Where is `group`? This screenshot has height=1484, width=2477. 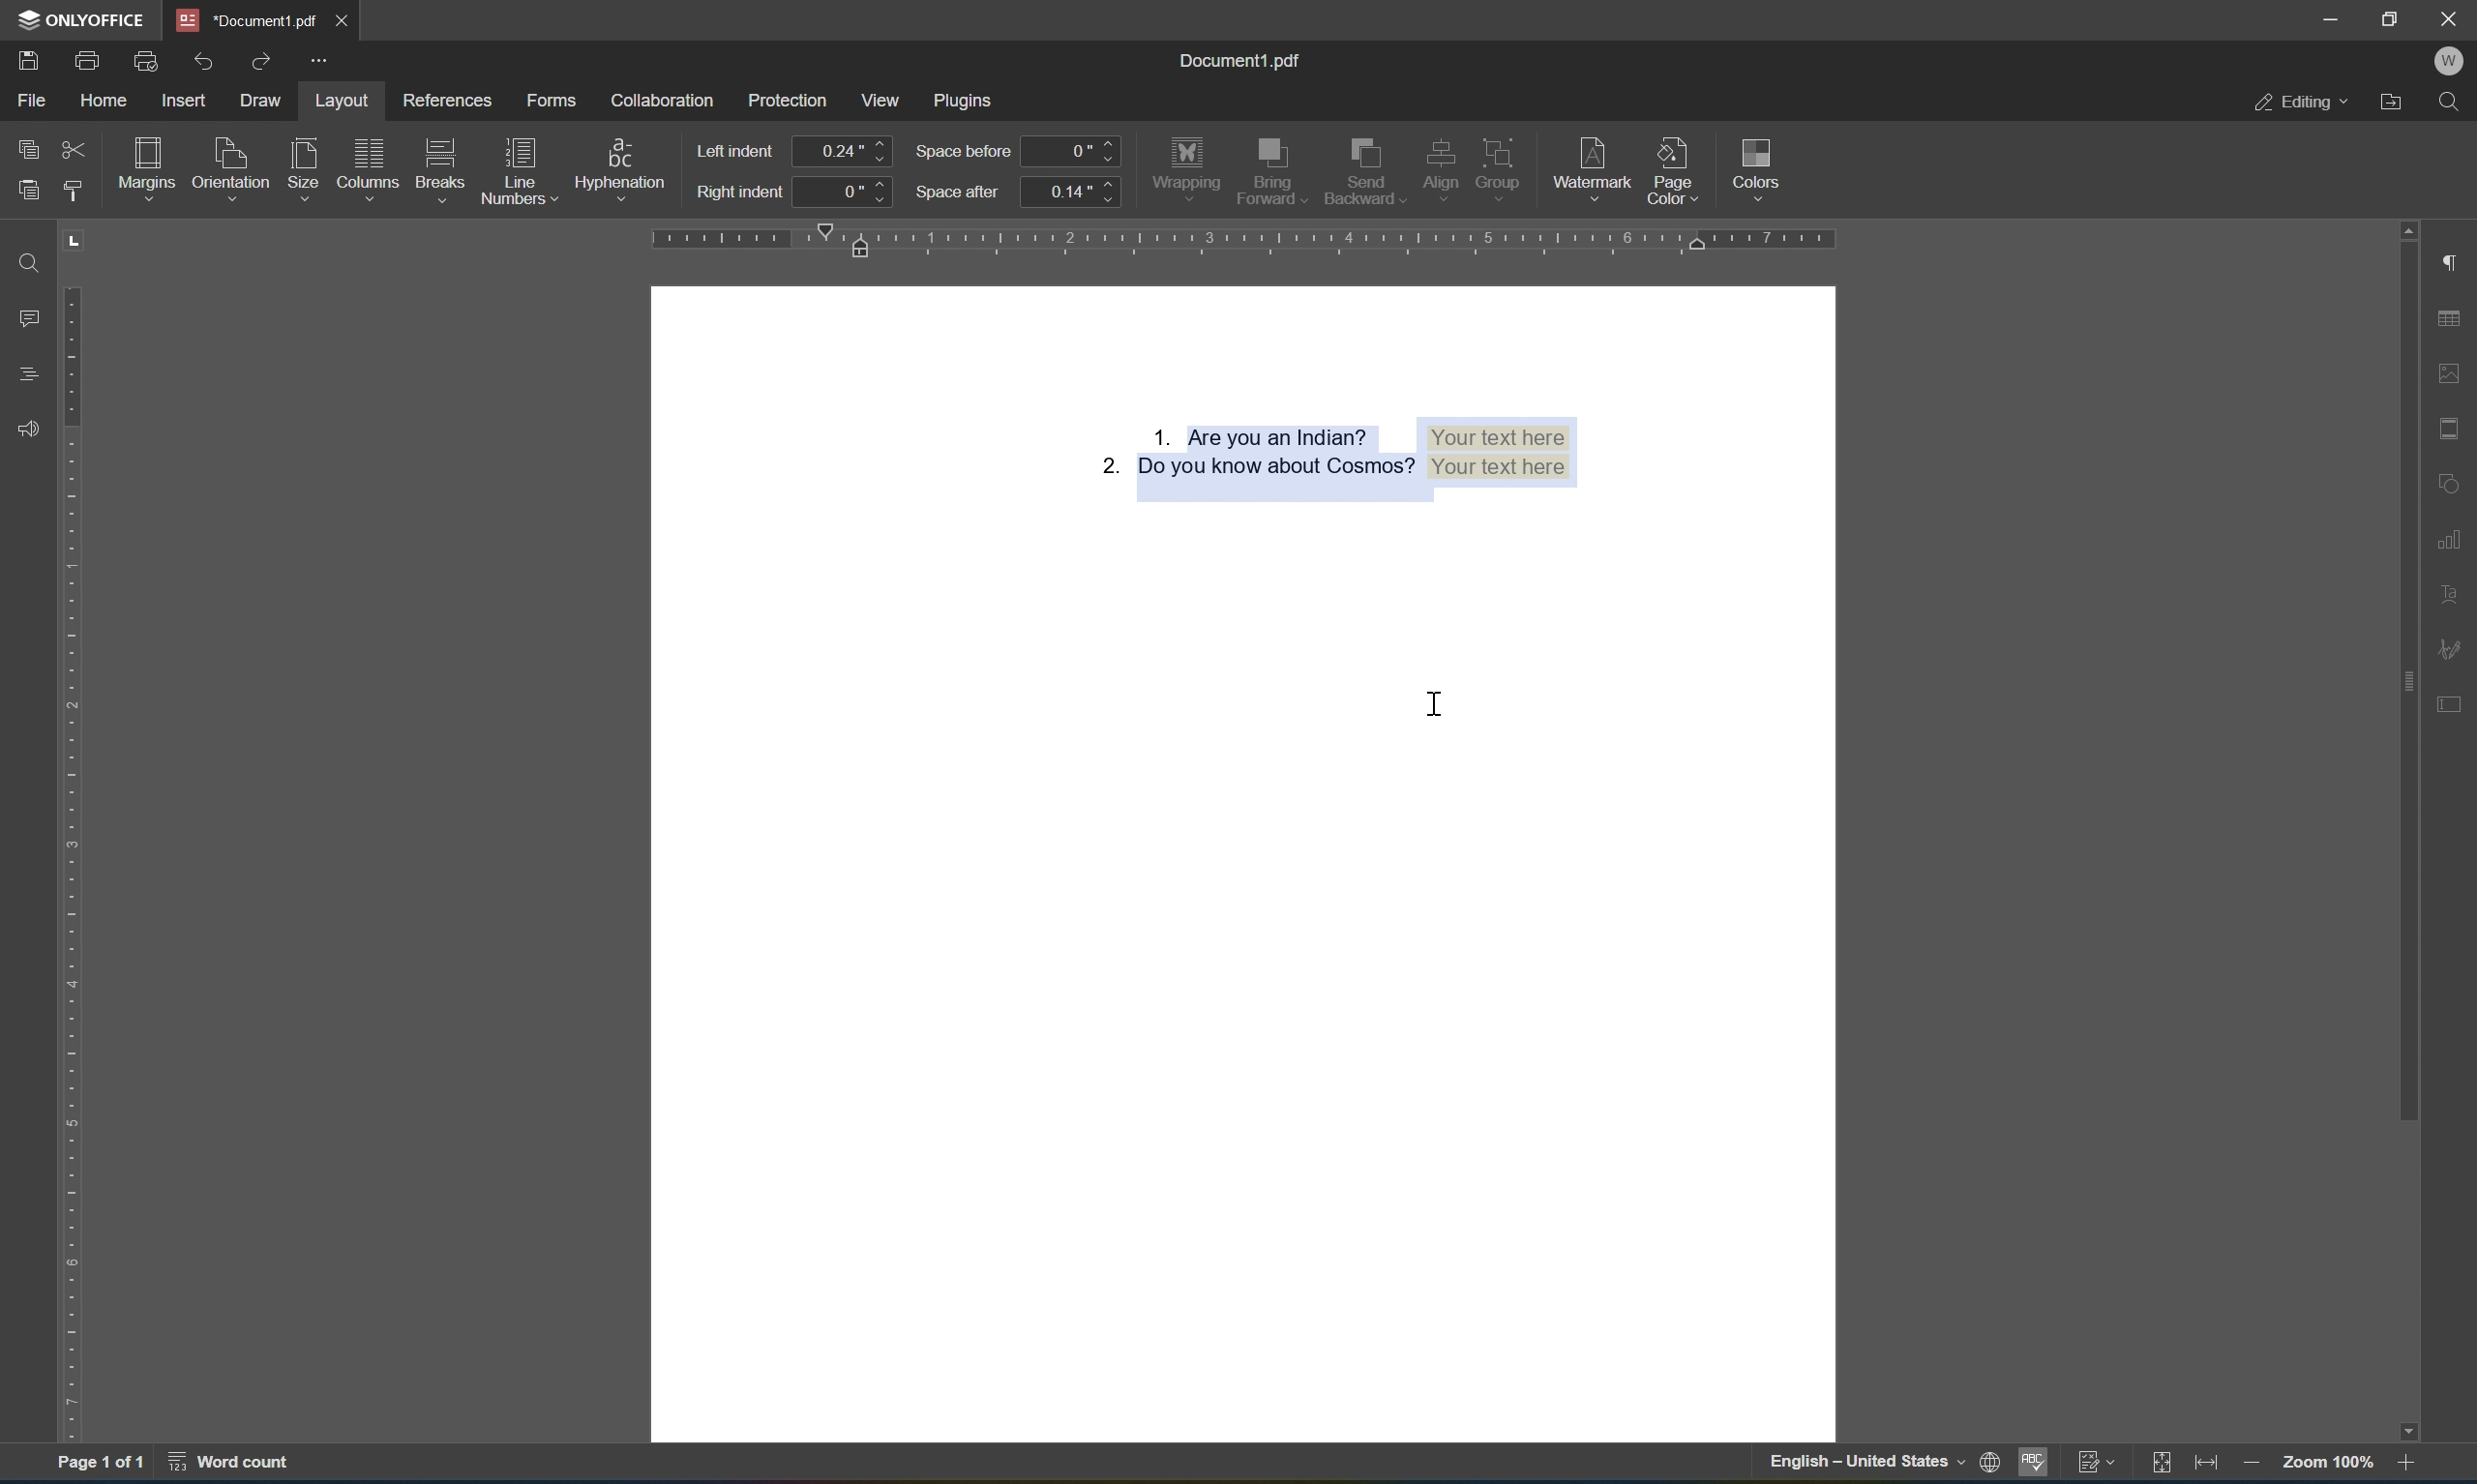 group is located at coordinates (1507, 162).